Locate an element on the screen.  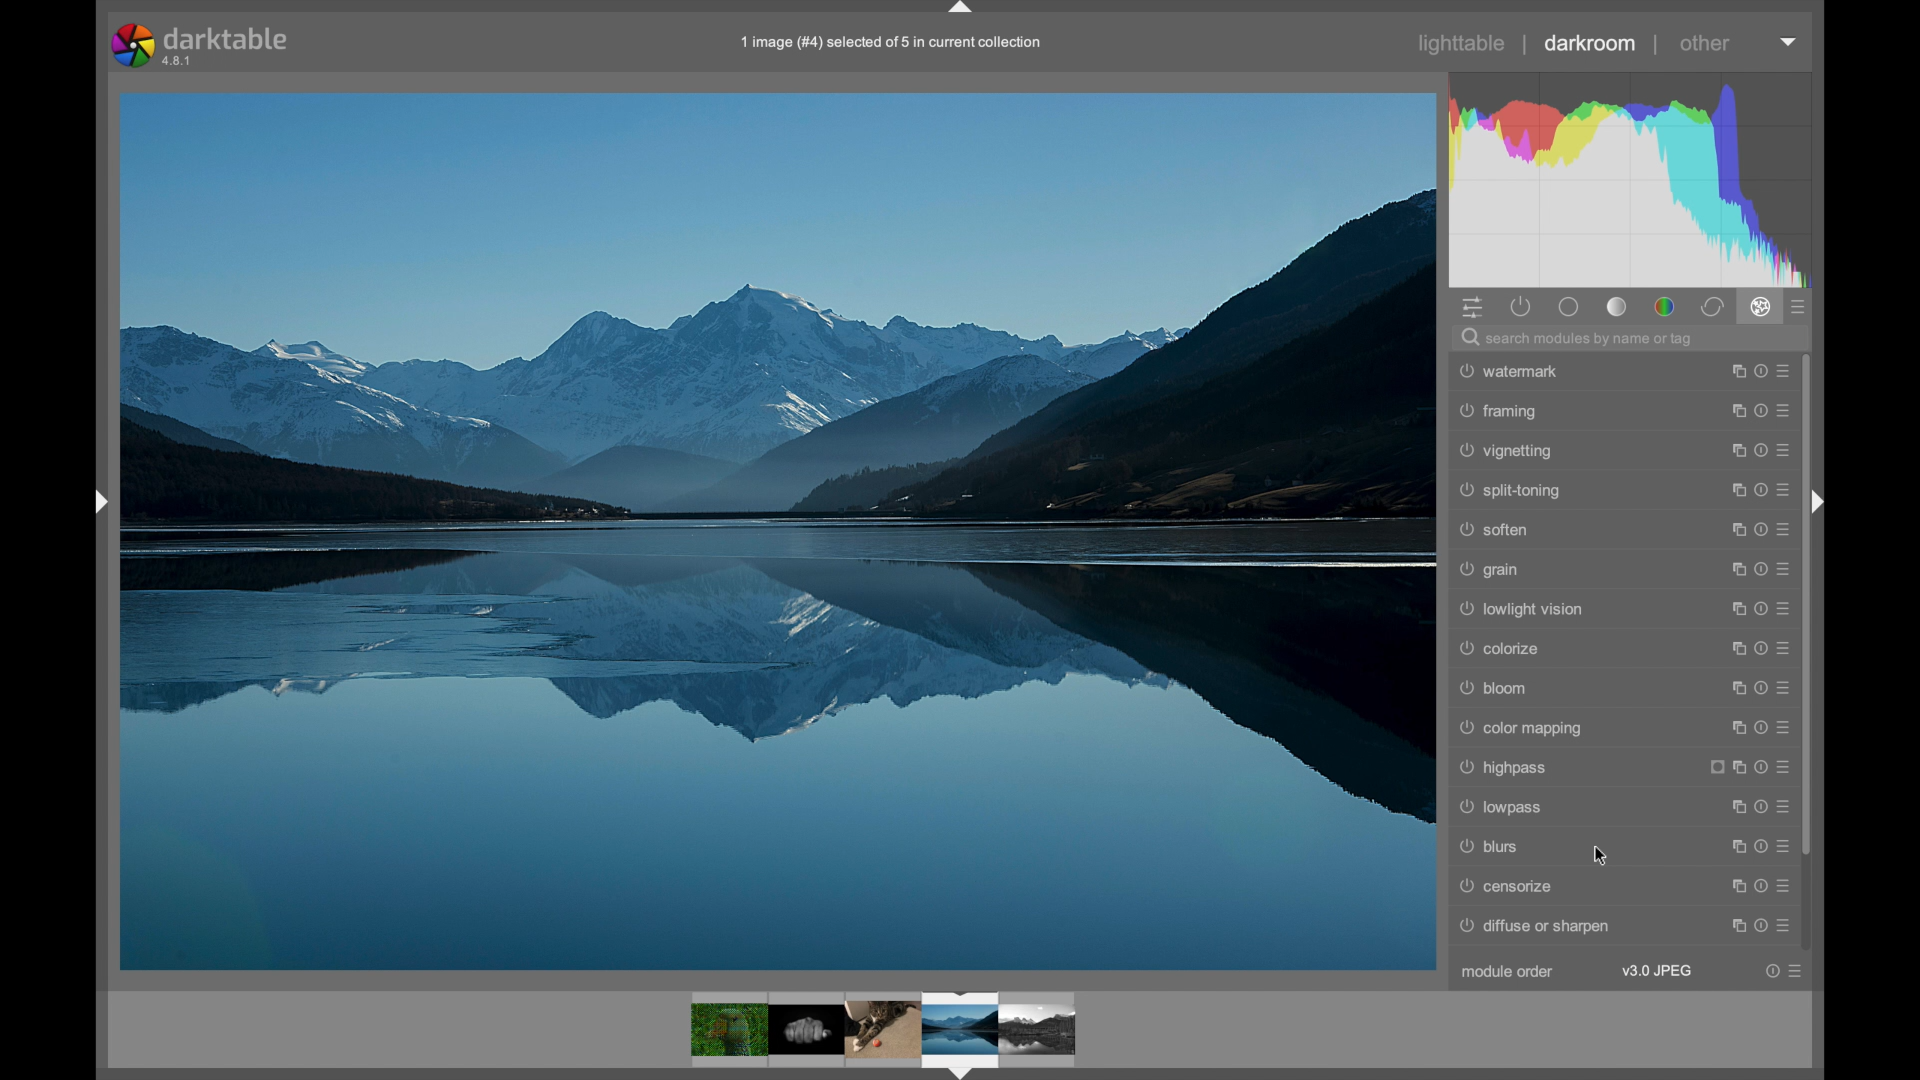
help is located at coordinates (1757, 648).